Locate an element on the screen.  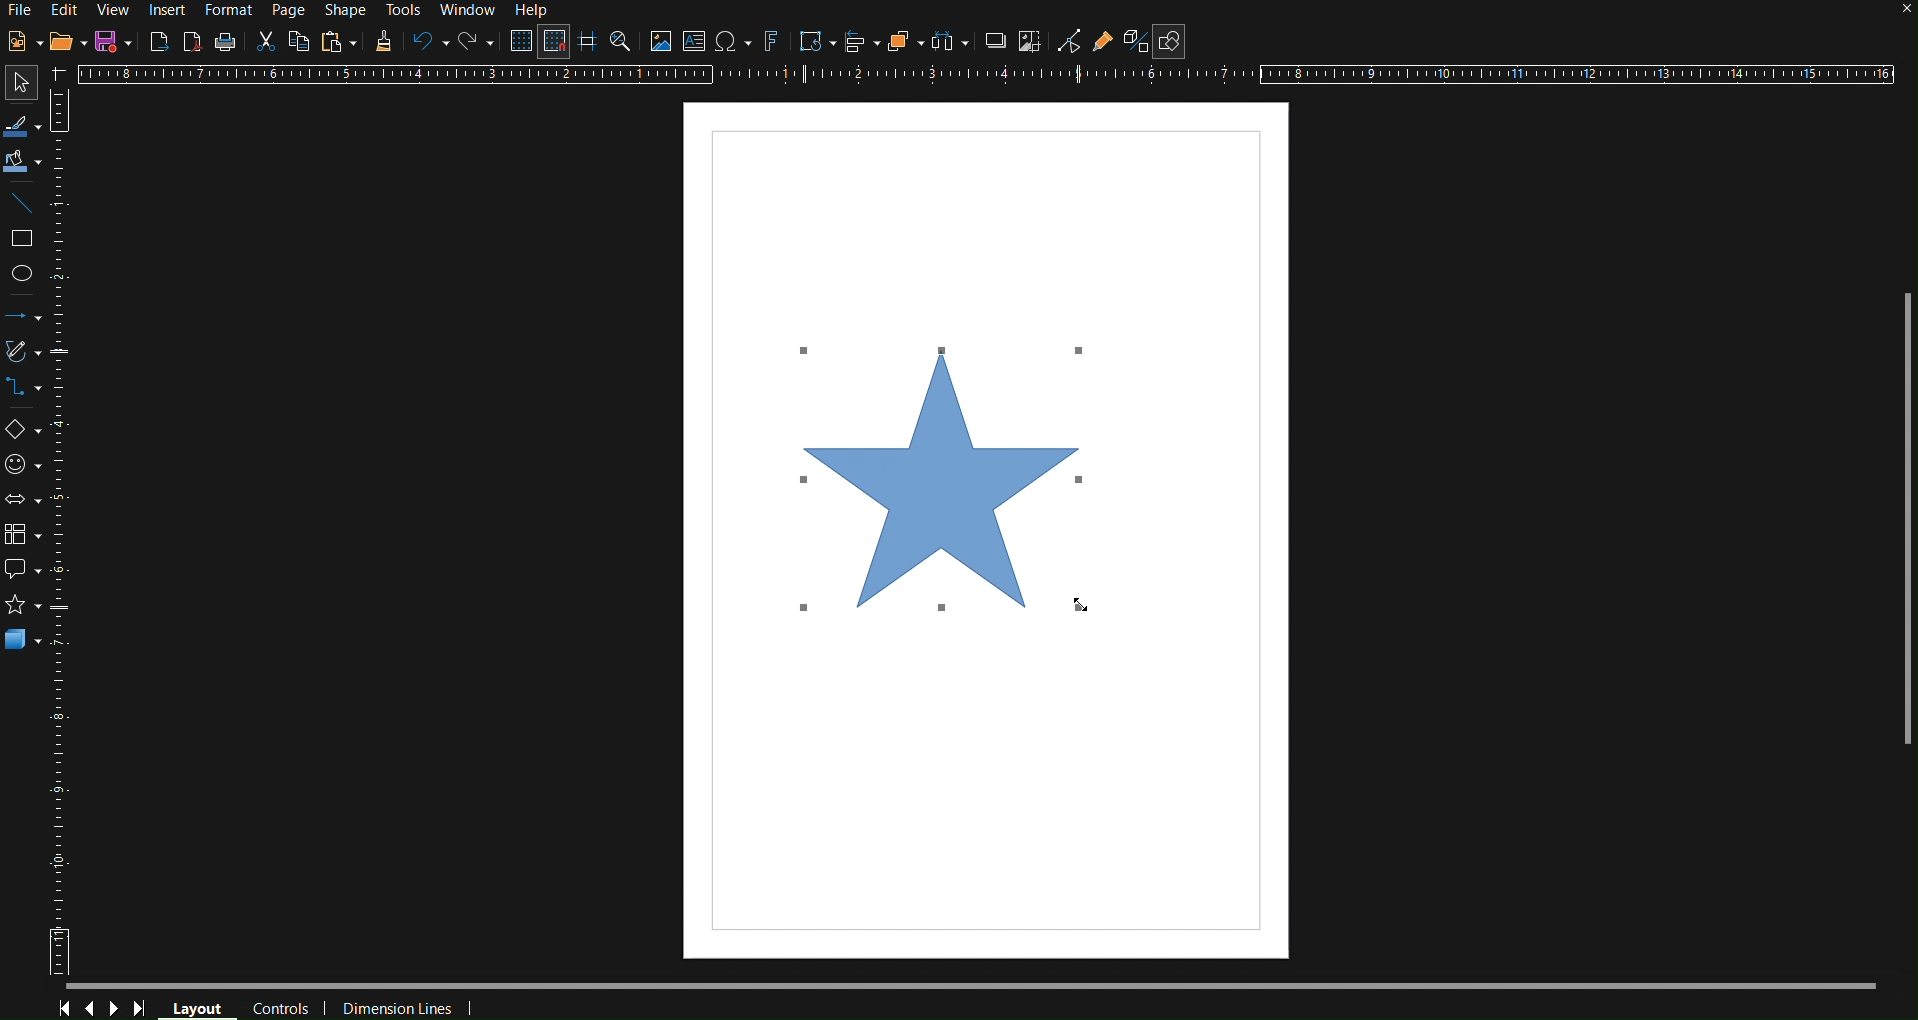
Basic Shapes is located at coordinates (24, 432).